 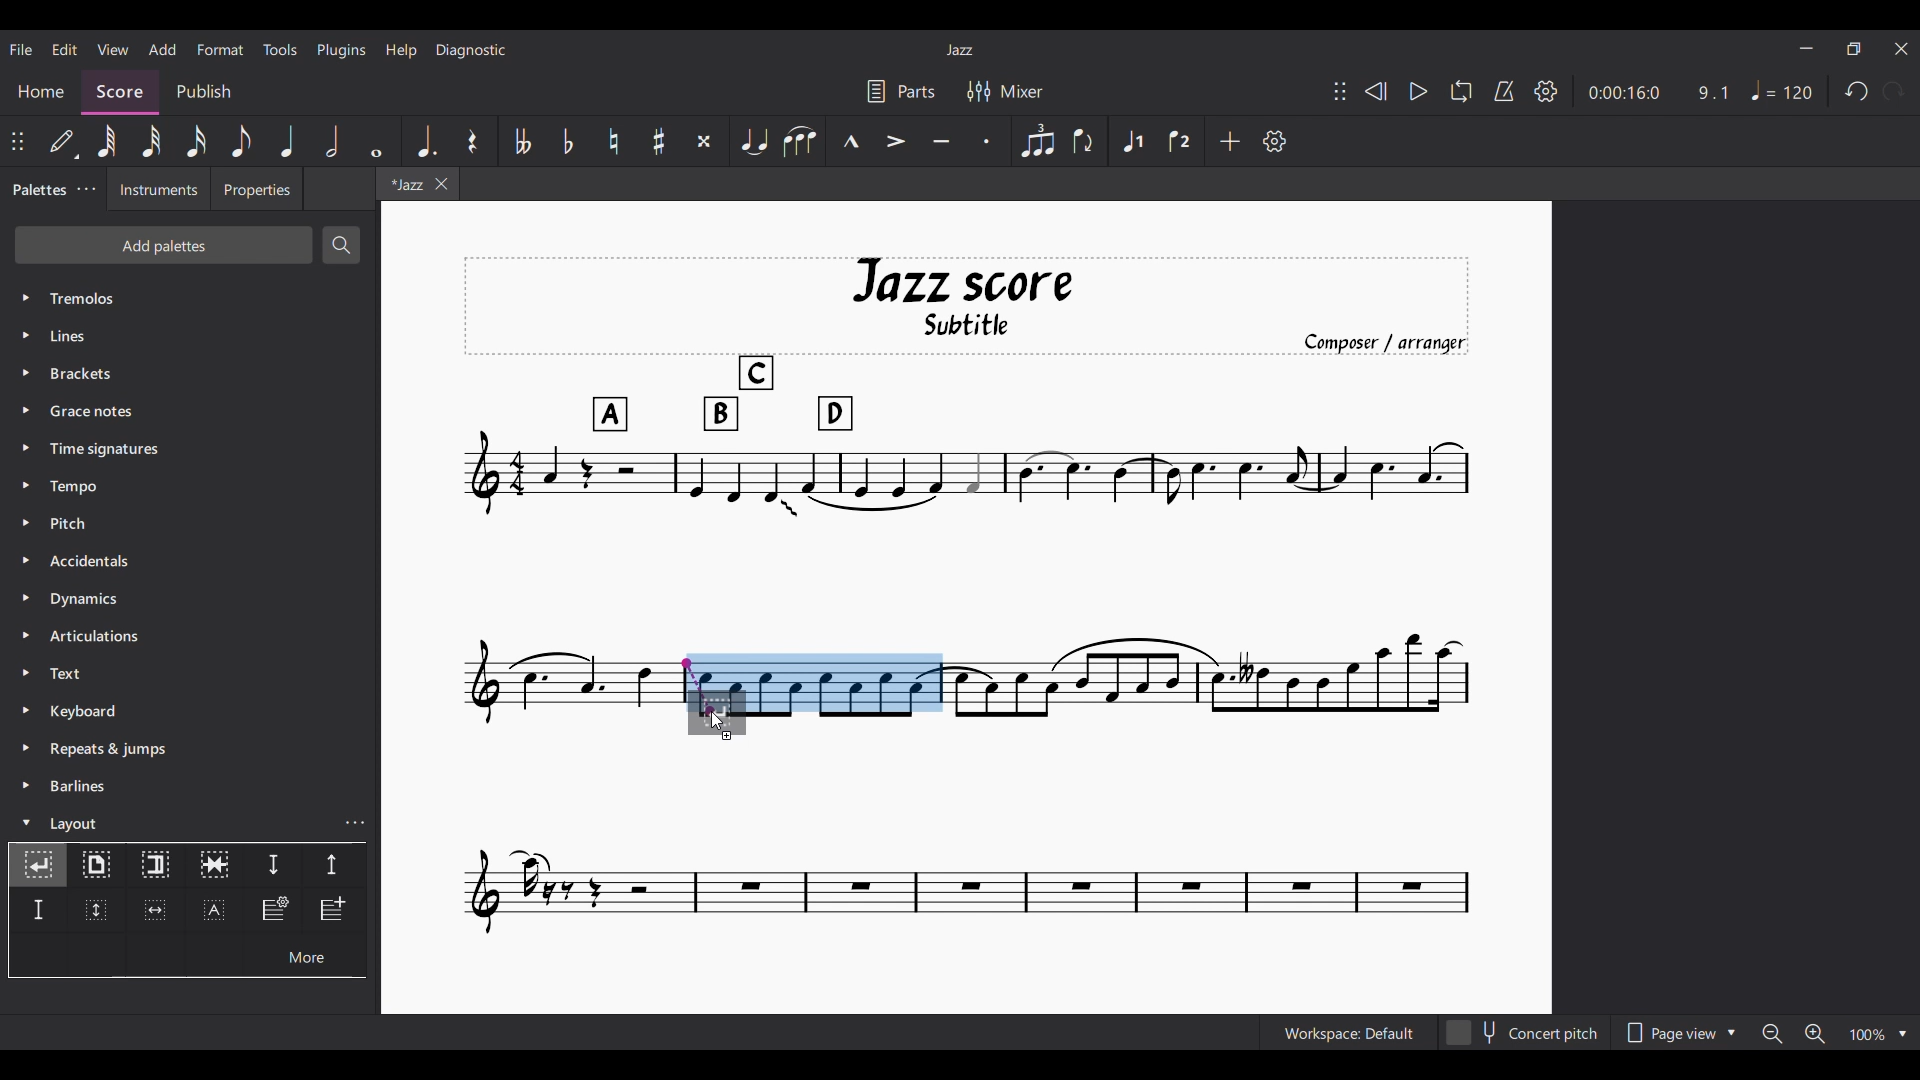 I want to click on Diagnostic menu, so click(x=471, y=50).